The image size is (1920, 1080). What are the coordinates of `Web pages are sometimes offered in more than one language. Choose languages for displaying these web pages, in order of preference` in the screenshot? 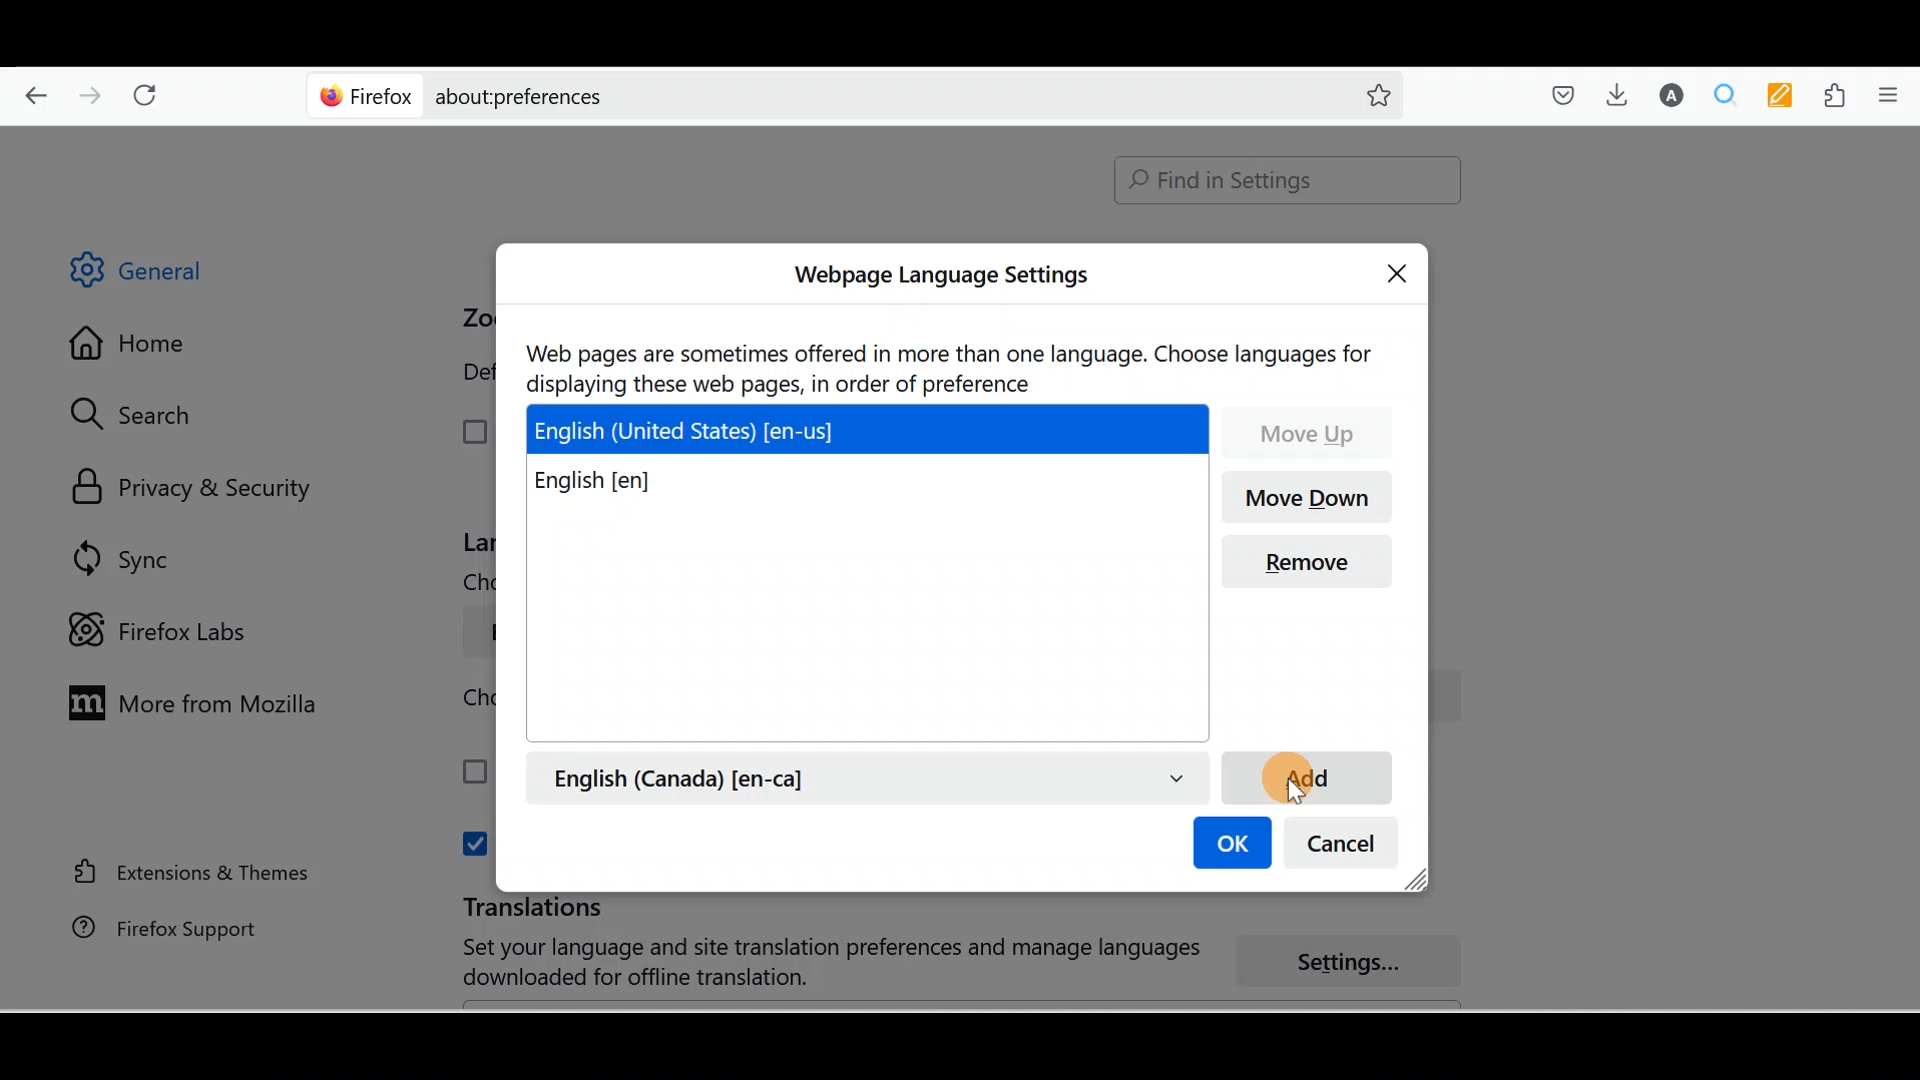 It's located at (953, 366).